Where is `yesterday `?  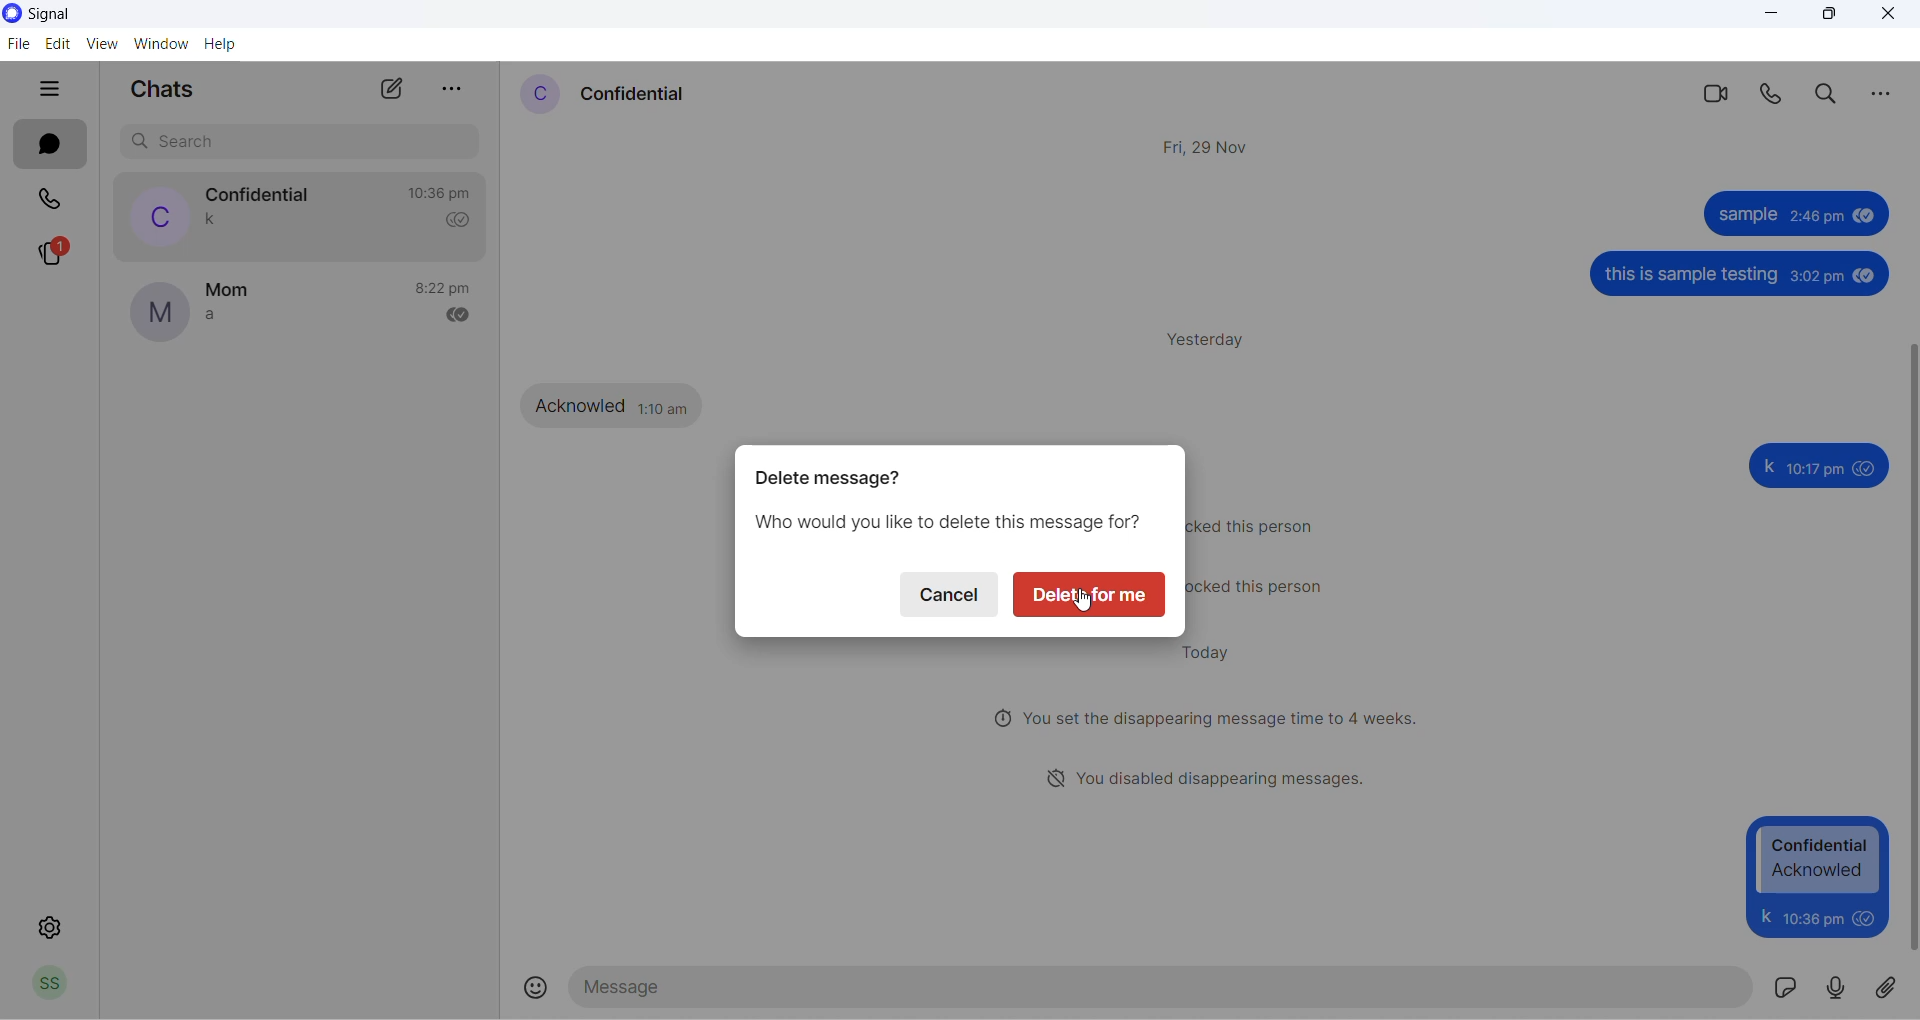
yesterday  is located at coordinates (1213, 343).